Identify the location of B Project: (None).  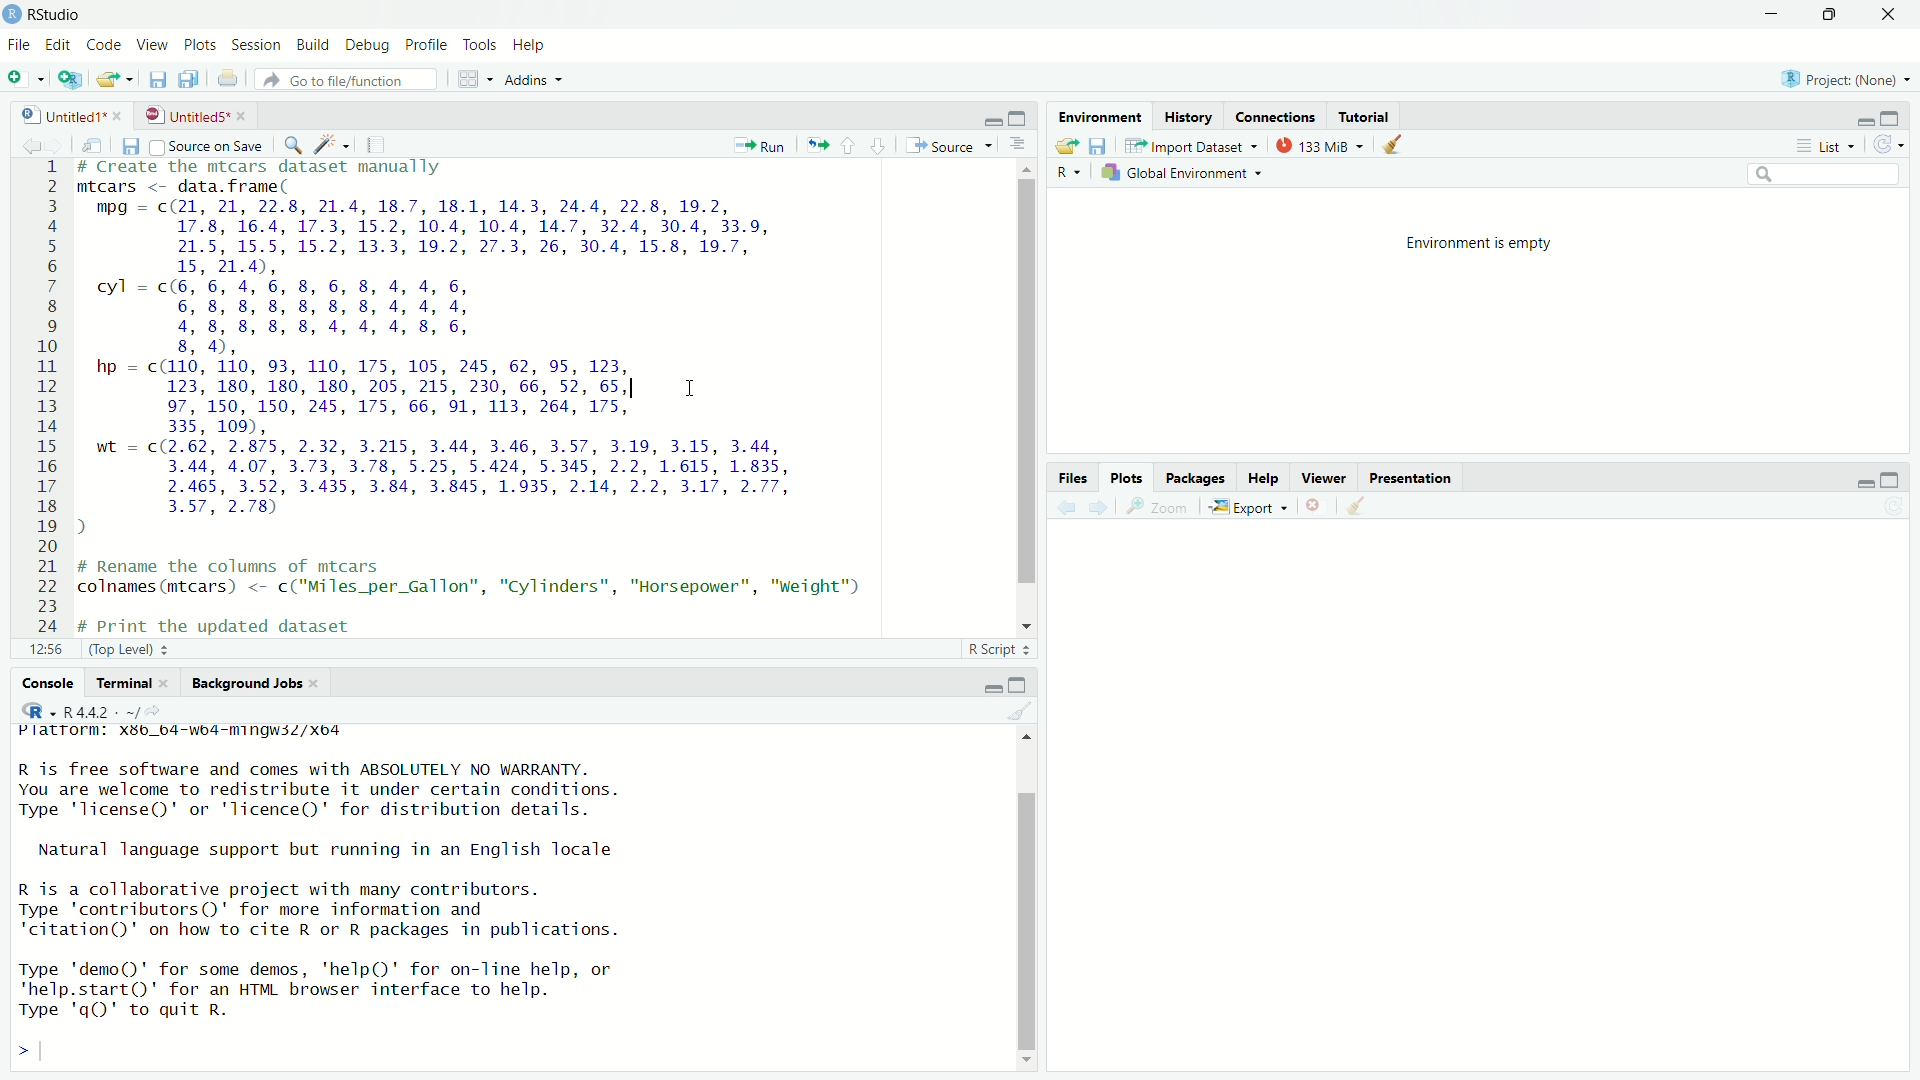
(1841, 80).